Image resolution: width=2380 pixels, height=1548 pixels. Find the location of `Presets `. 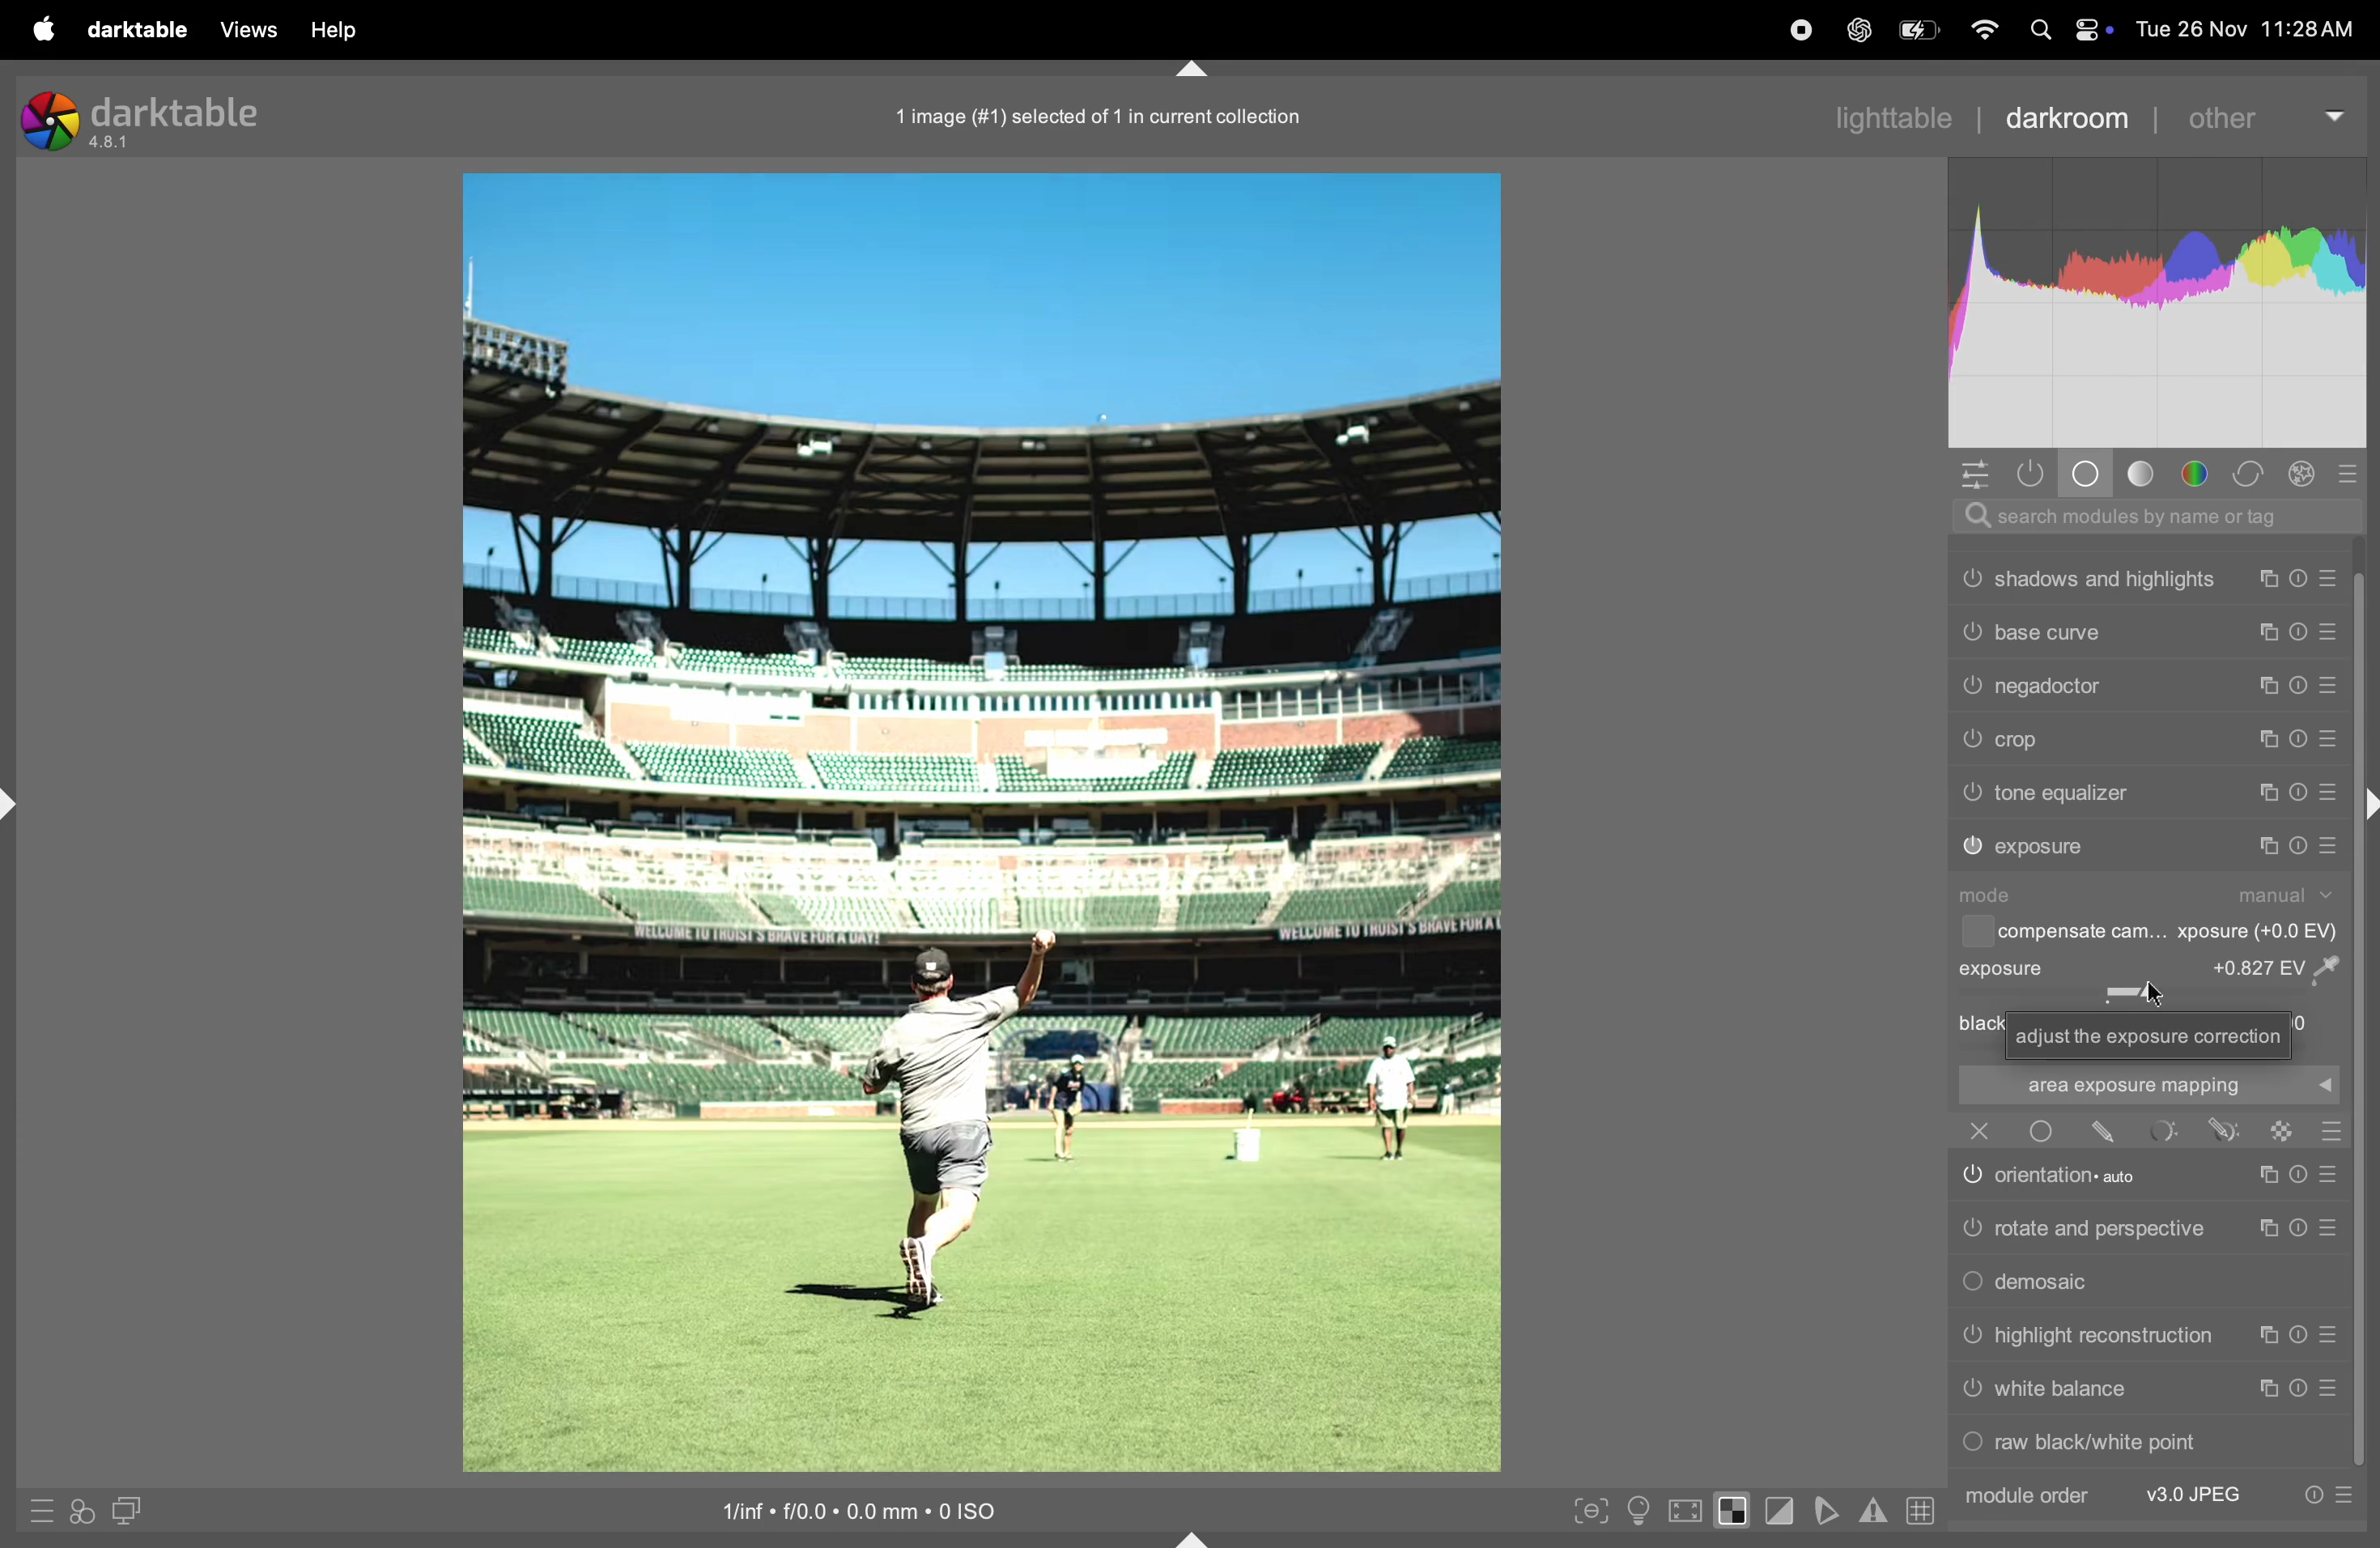

Presets  is located at coordinates (2331, 579).